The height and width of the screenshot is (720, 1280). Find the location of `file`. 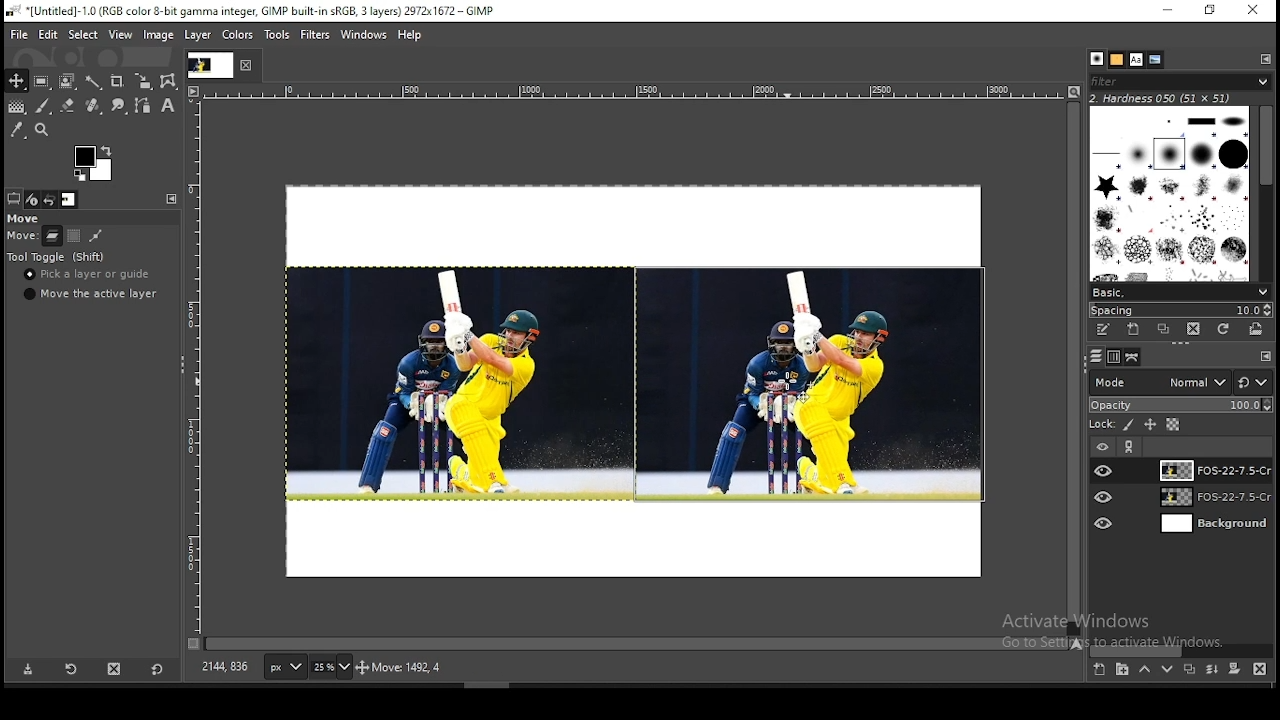

file is located at coordinates (19, 33).